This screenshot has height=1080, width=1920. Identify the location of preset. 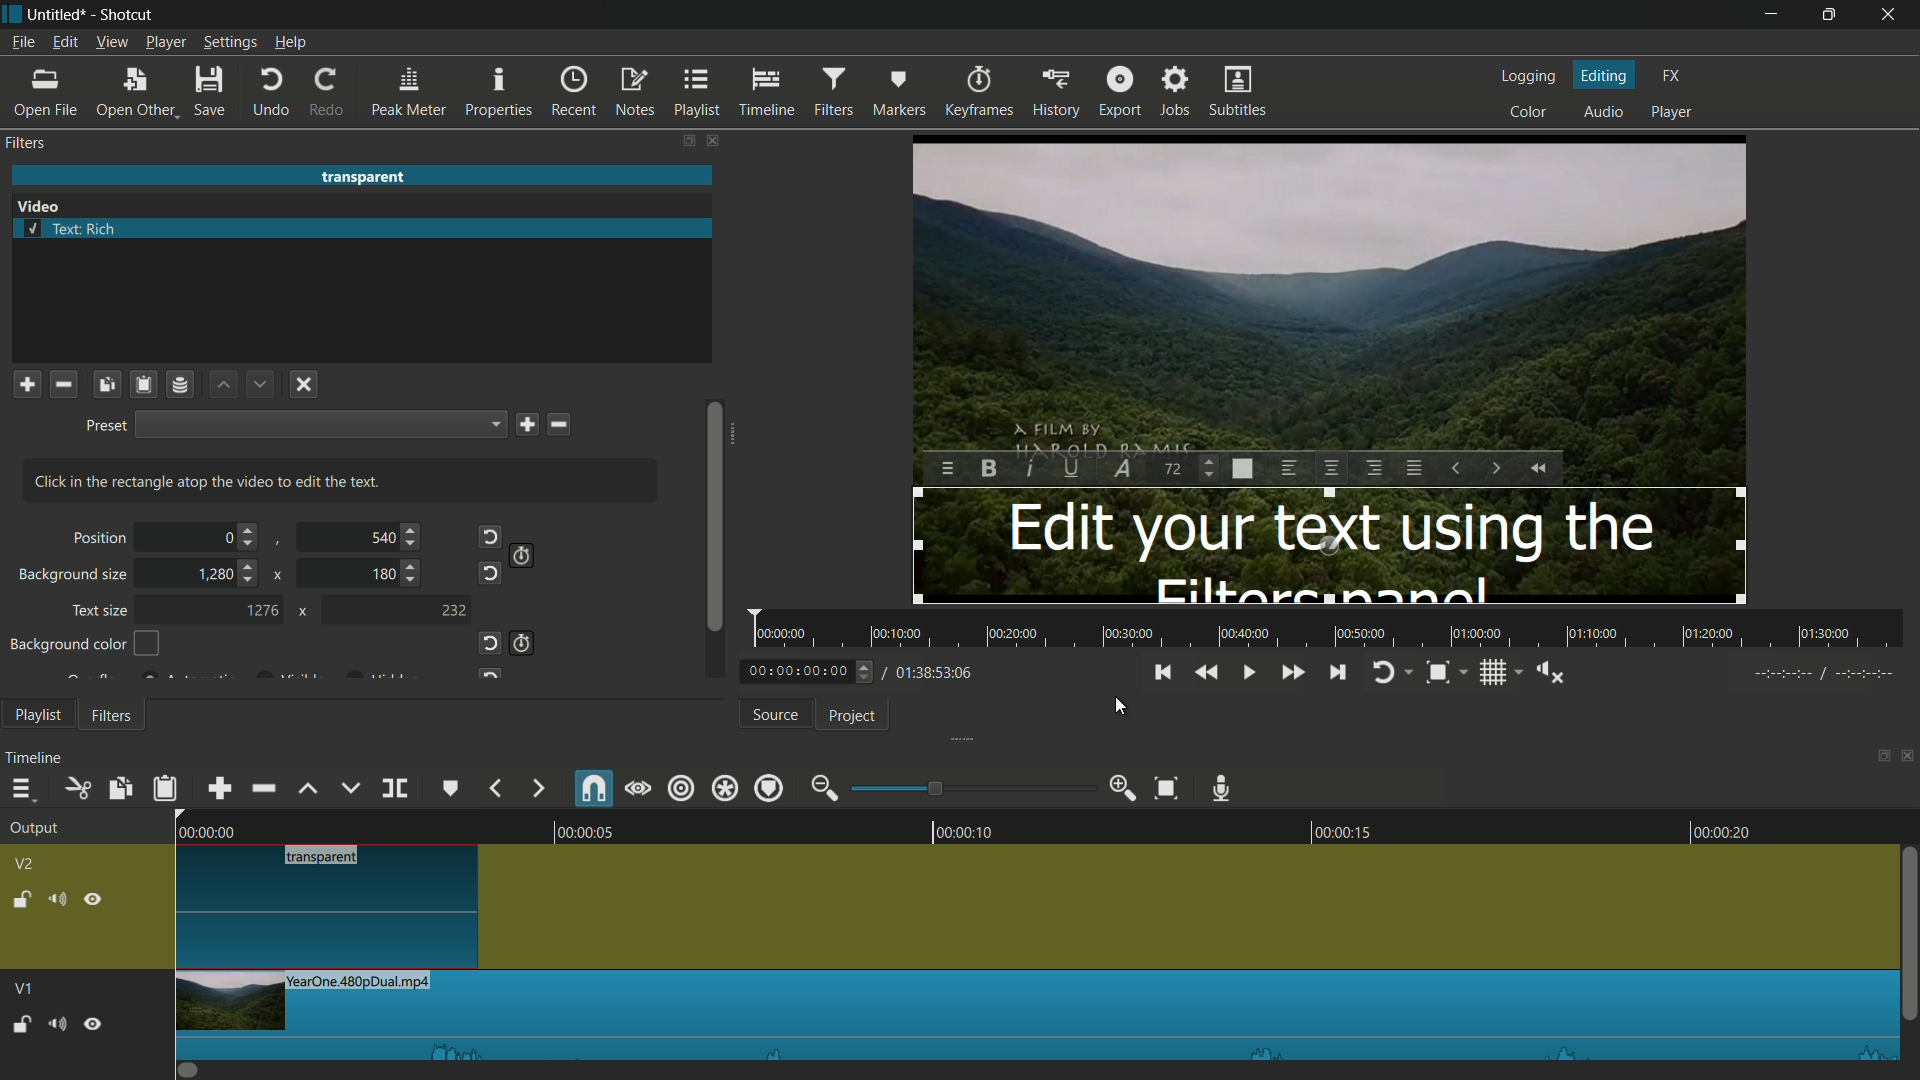
(101, 427).